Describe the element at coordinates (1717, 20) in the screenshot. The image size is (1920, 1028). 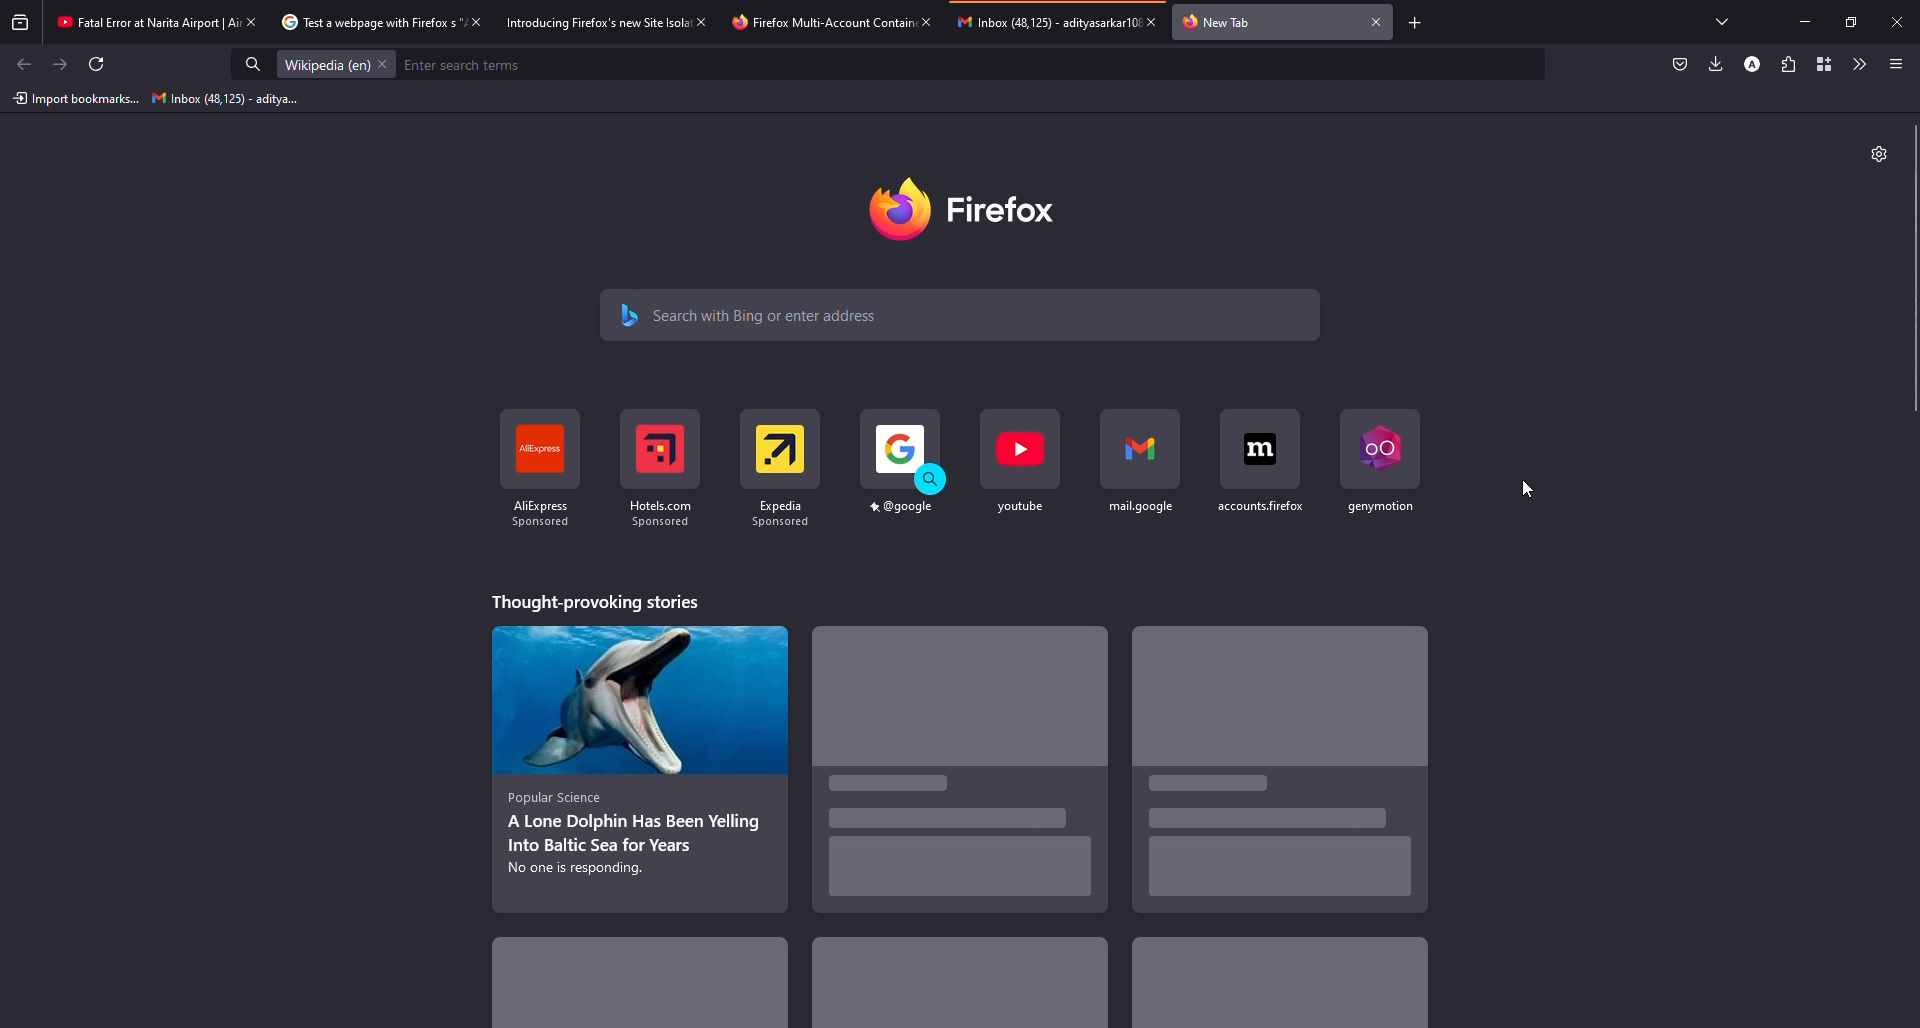
I see `tabs` at that location.